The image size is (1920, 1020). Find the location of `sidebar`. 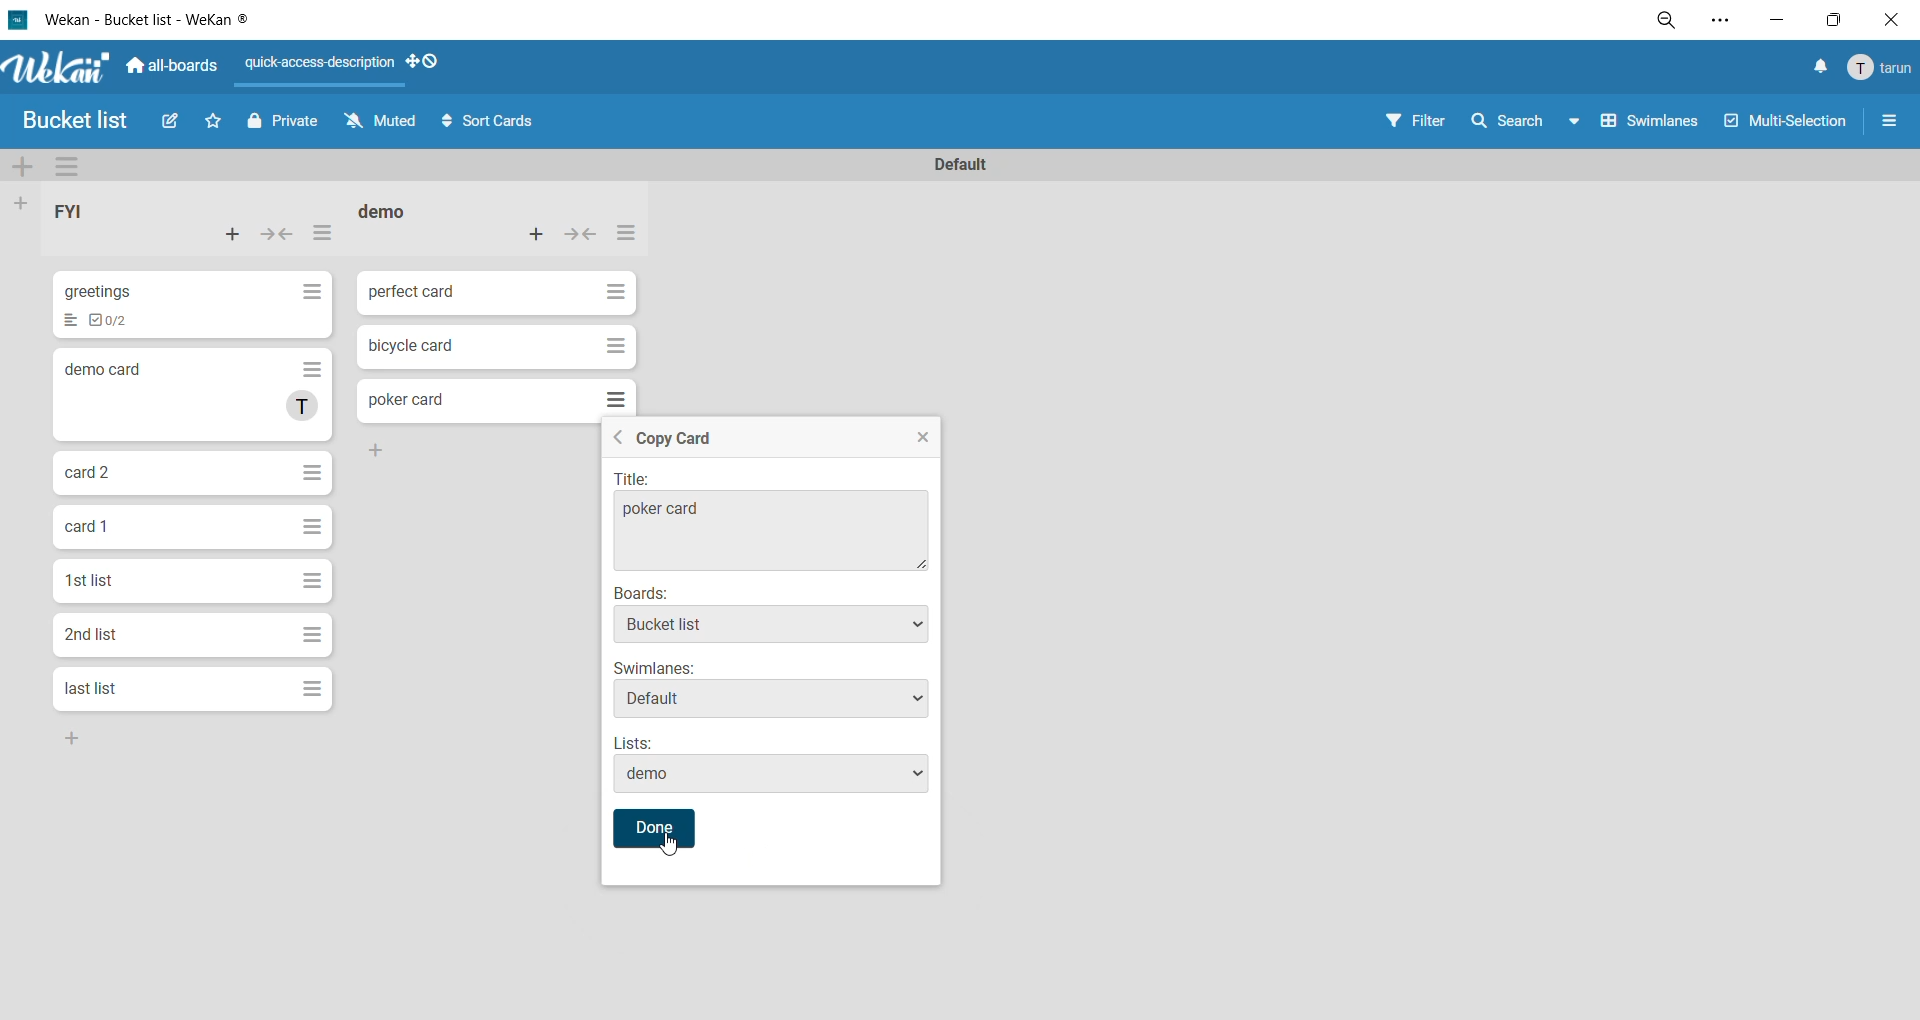

sidebar is located at coordinates (1889, 125).